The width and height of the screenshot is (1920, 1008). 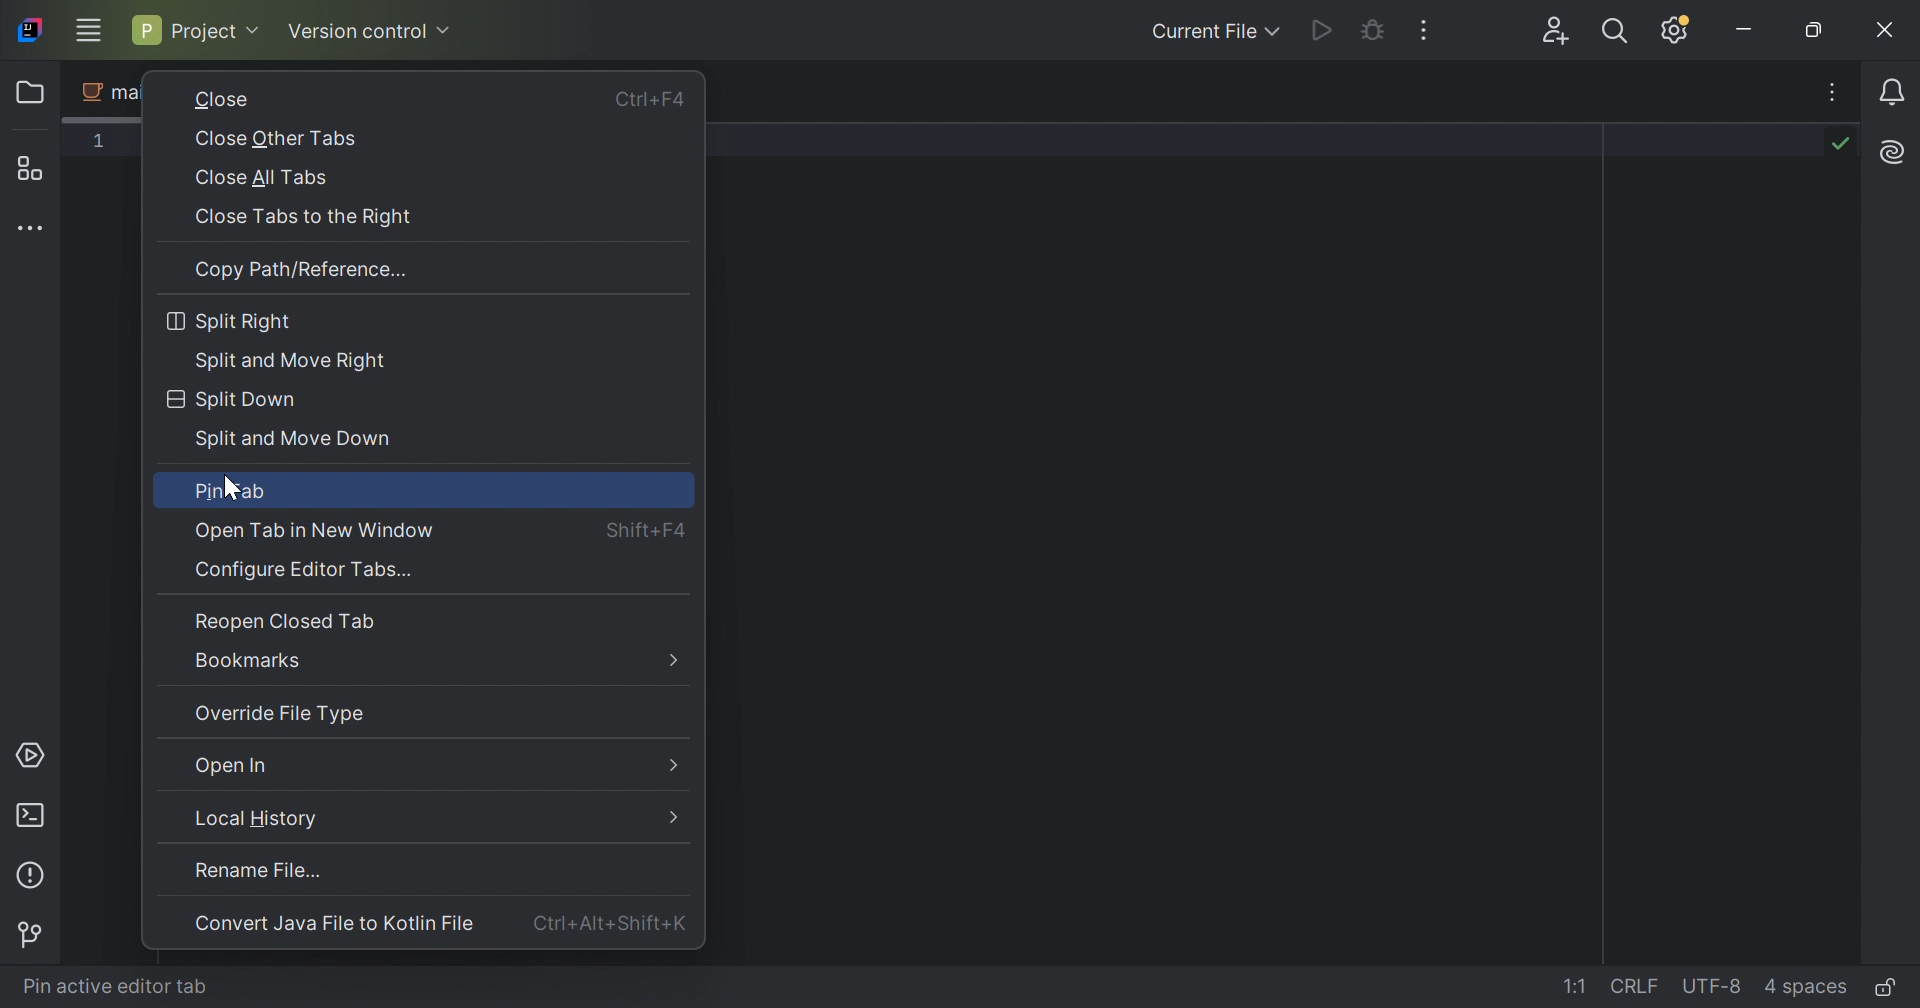 What do you see at coordinates (30, 30) in the screenshot?
I see `IntelliJ IDEA icon` at bounding box center [30, 30].